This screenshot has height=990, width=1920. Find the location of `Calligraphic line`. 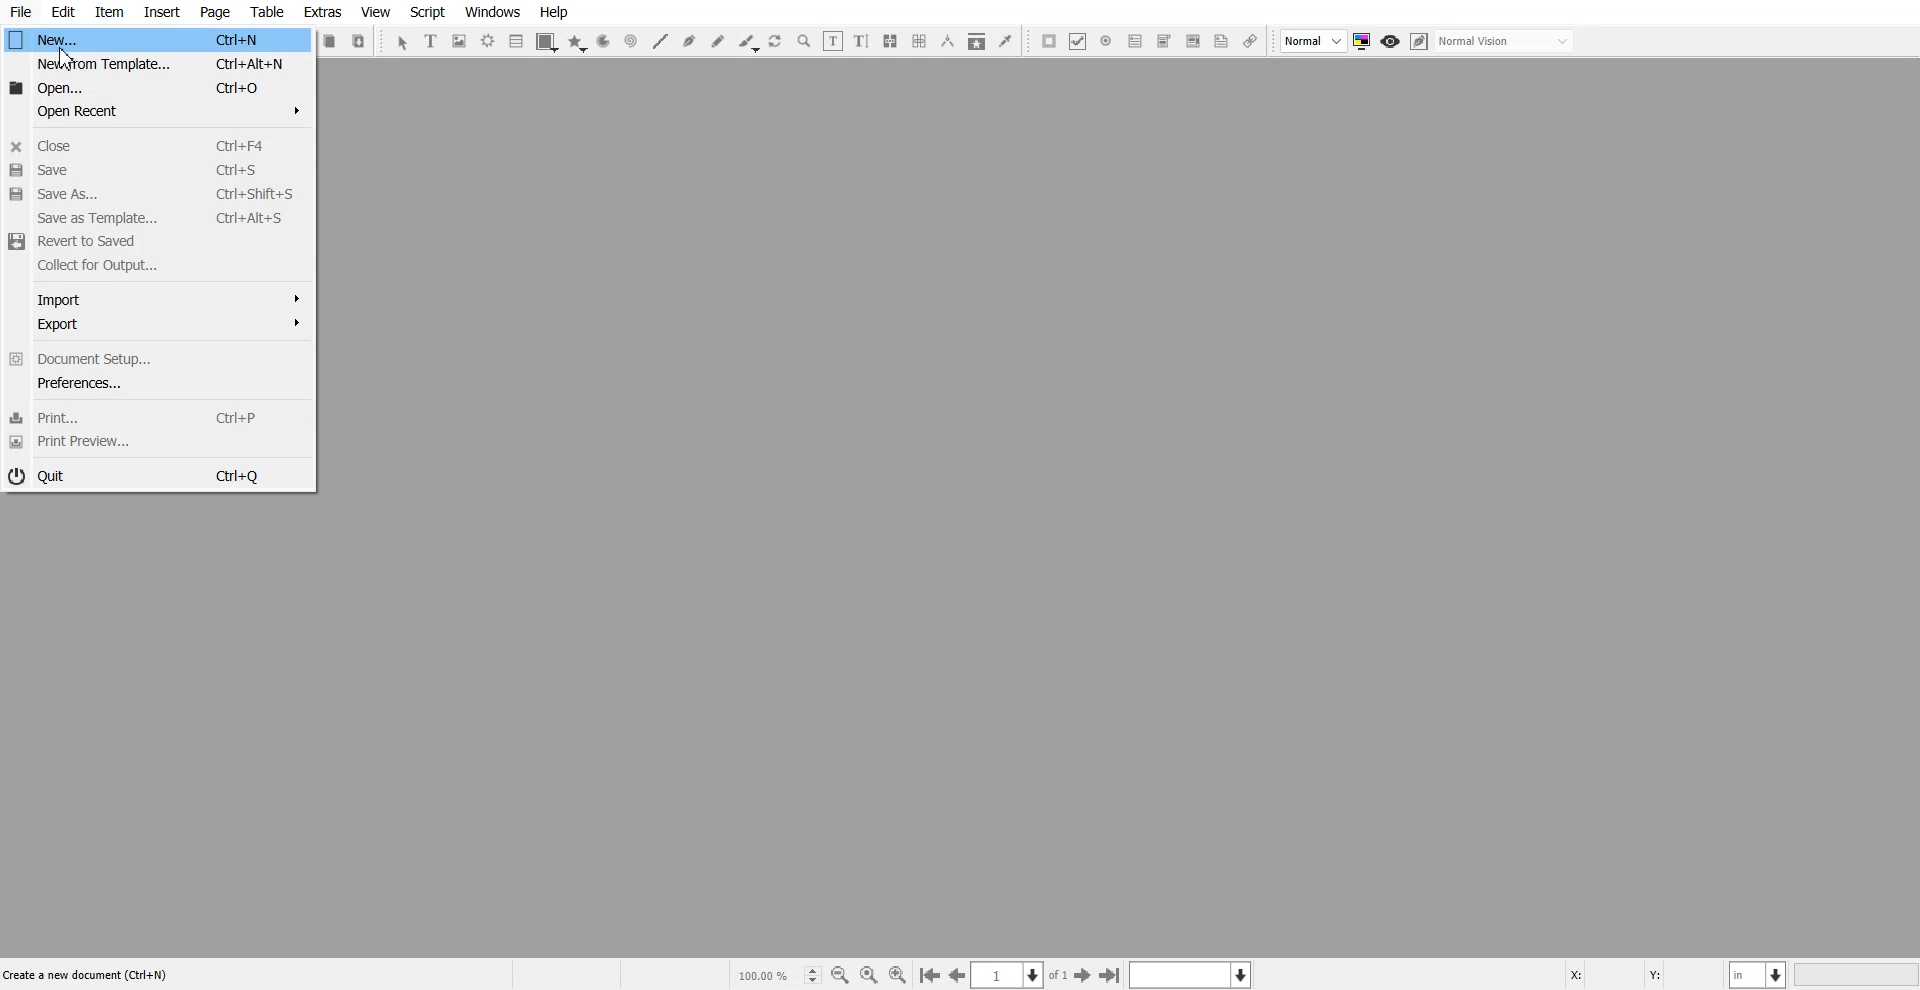

Calligraphic line is located at coordinates (748, 43).